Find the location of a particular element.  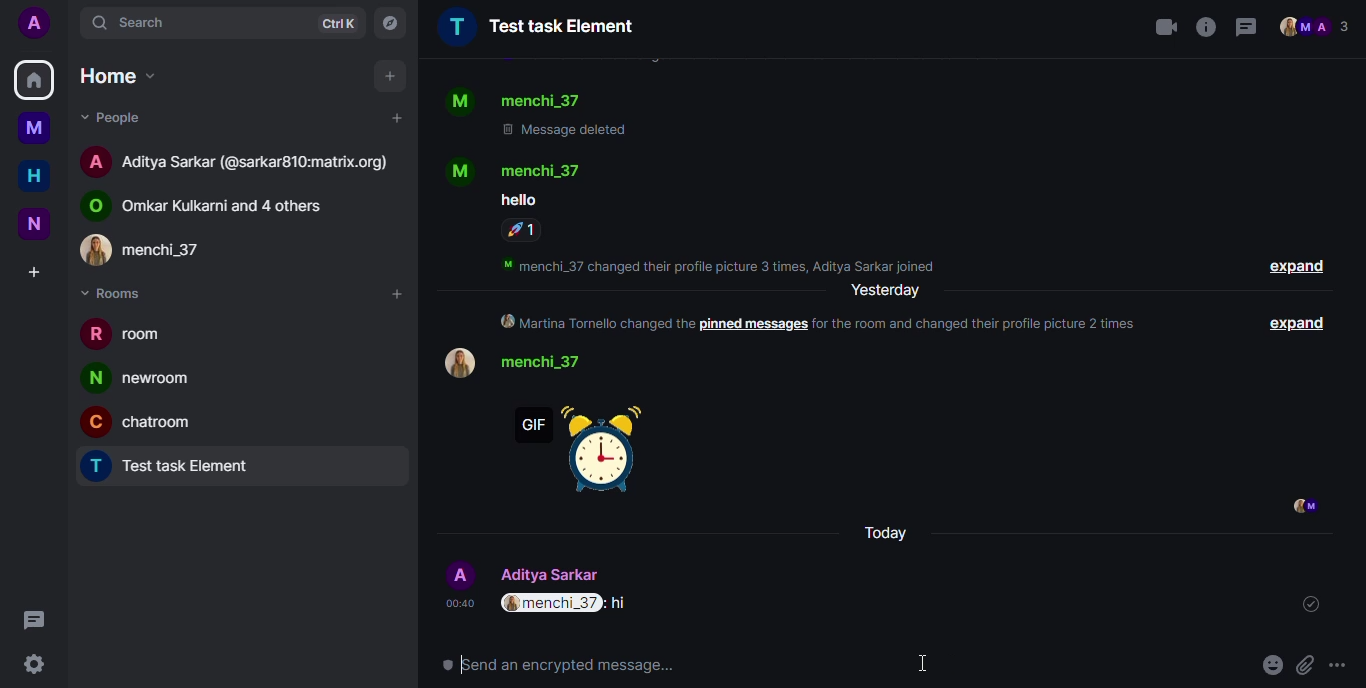

for the room and changed their profile picture 2 times. is located at coordinates (984, 326).